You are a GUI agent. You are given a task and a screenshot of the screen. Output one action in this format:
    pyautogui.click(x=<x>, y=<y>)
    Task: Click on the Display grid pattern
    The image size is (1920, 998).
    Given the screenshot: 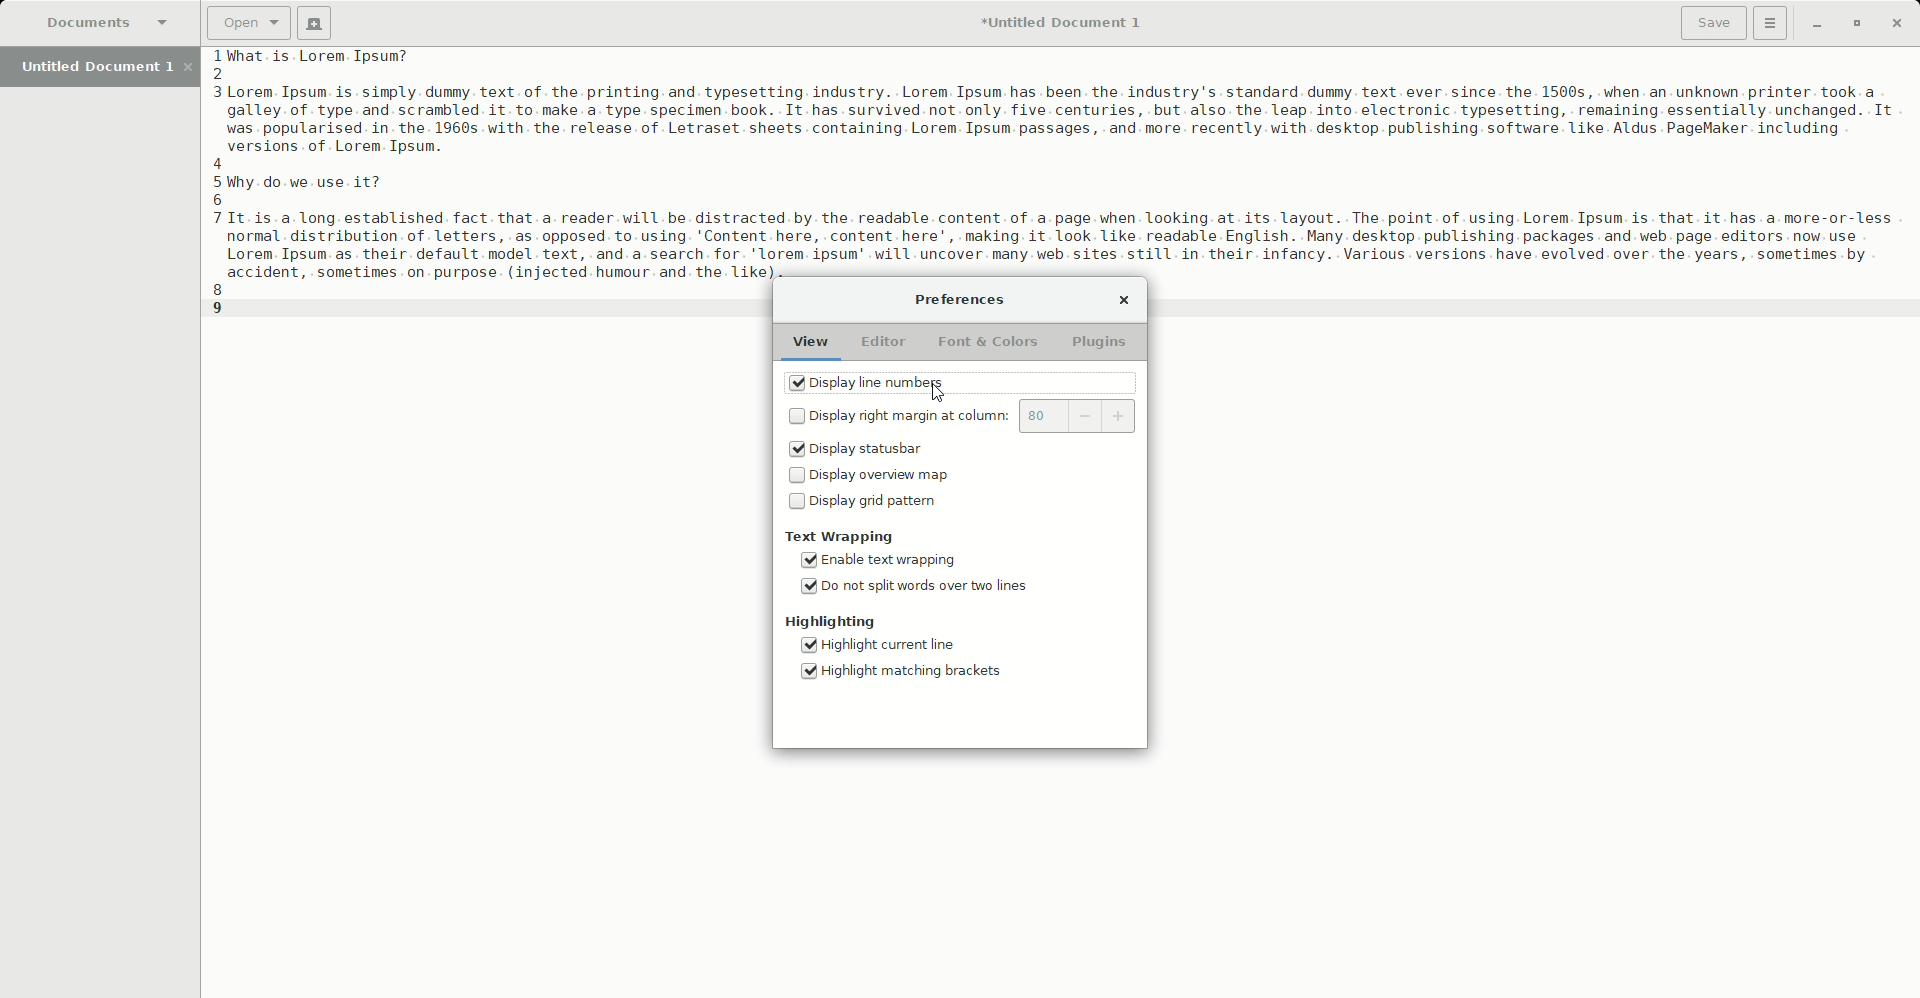 What is the action you would take?
    pyautogui.click(x=867, y=505)
    